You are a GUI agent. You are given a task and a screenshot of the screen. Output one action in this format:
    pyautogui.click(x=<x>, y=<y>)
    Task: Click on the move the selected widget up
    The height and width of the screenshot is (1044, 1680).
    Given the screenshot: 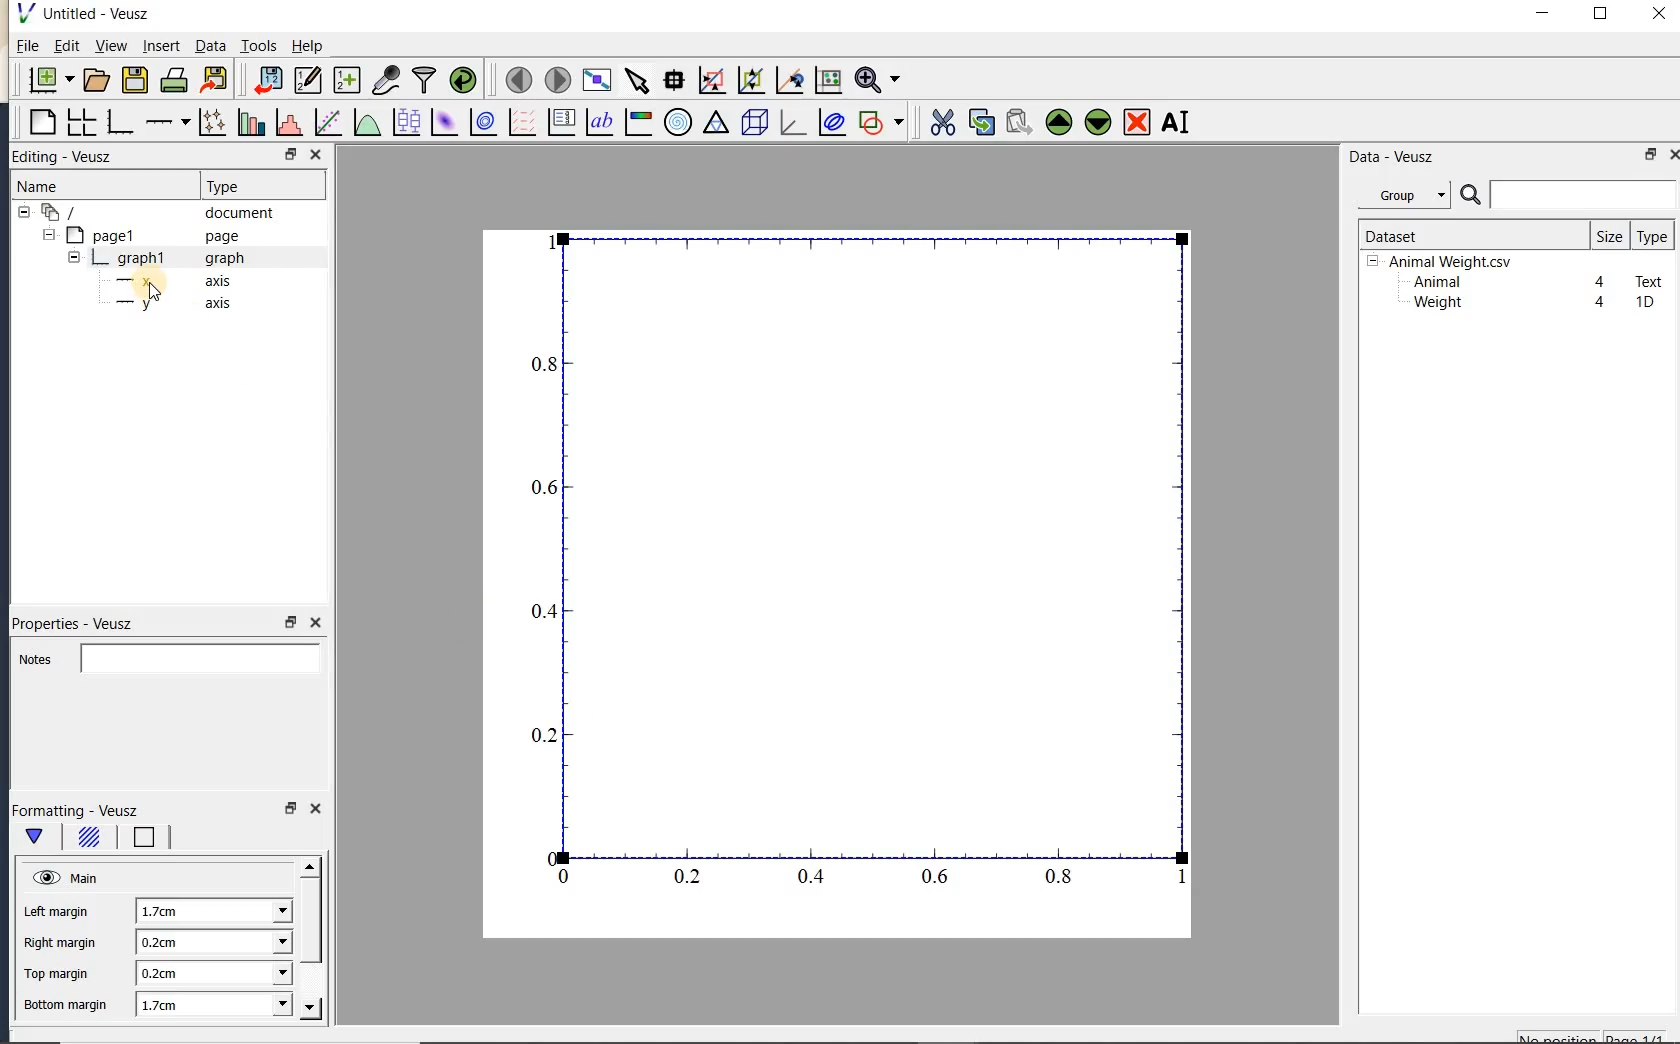 What is the action you would take?
    pyautogui.click(x=1059, y=123)
    